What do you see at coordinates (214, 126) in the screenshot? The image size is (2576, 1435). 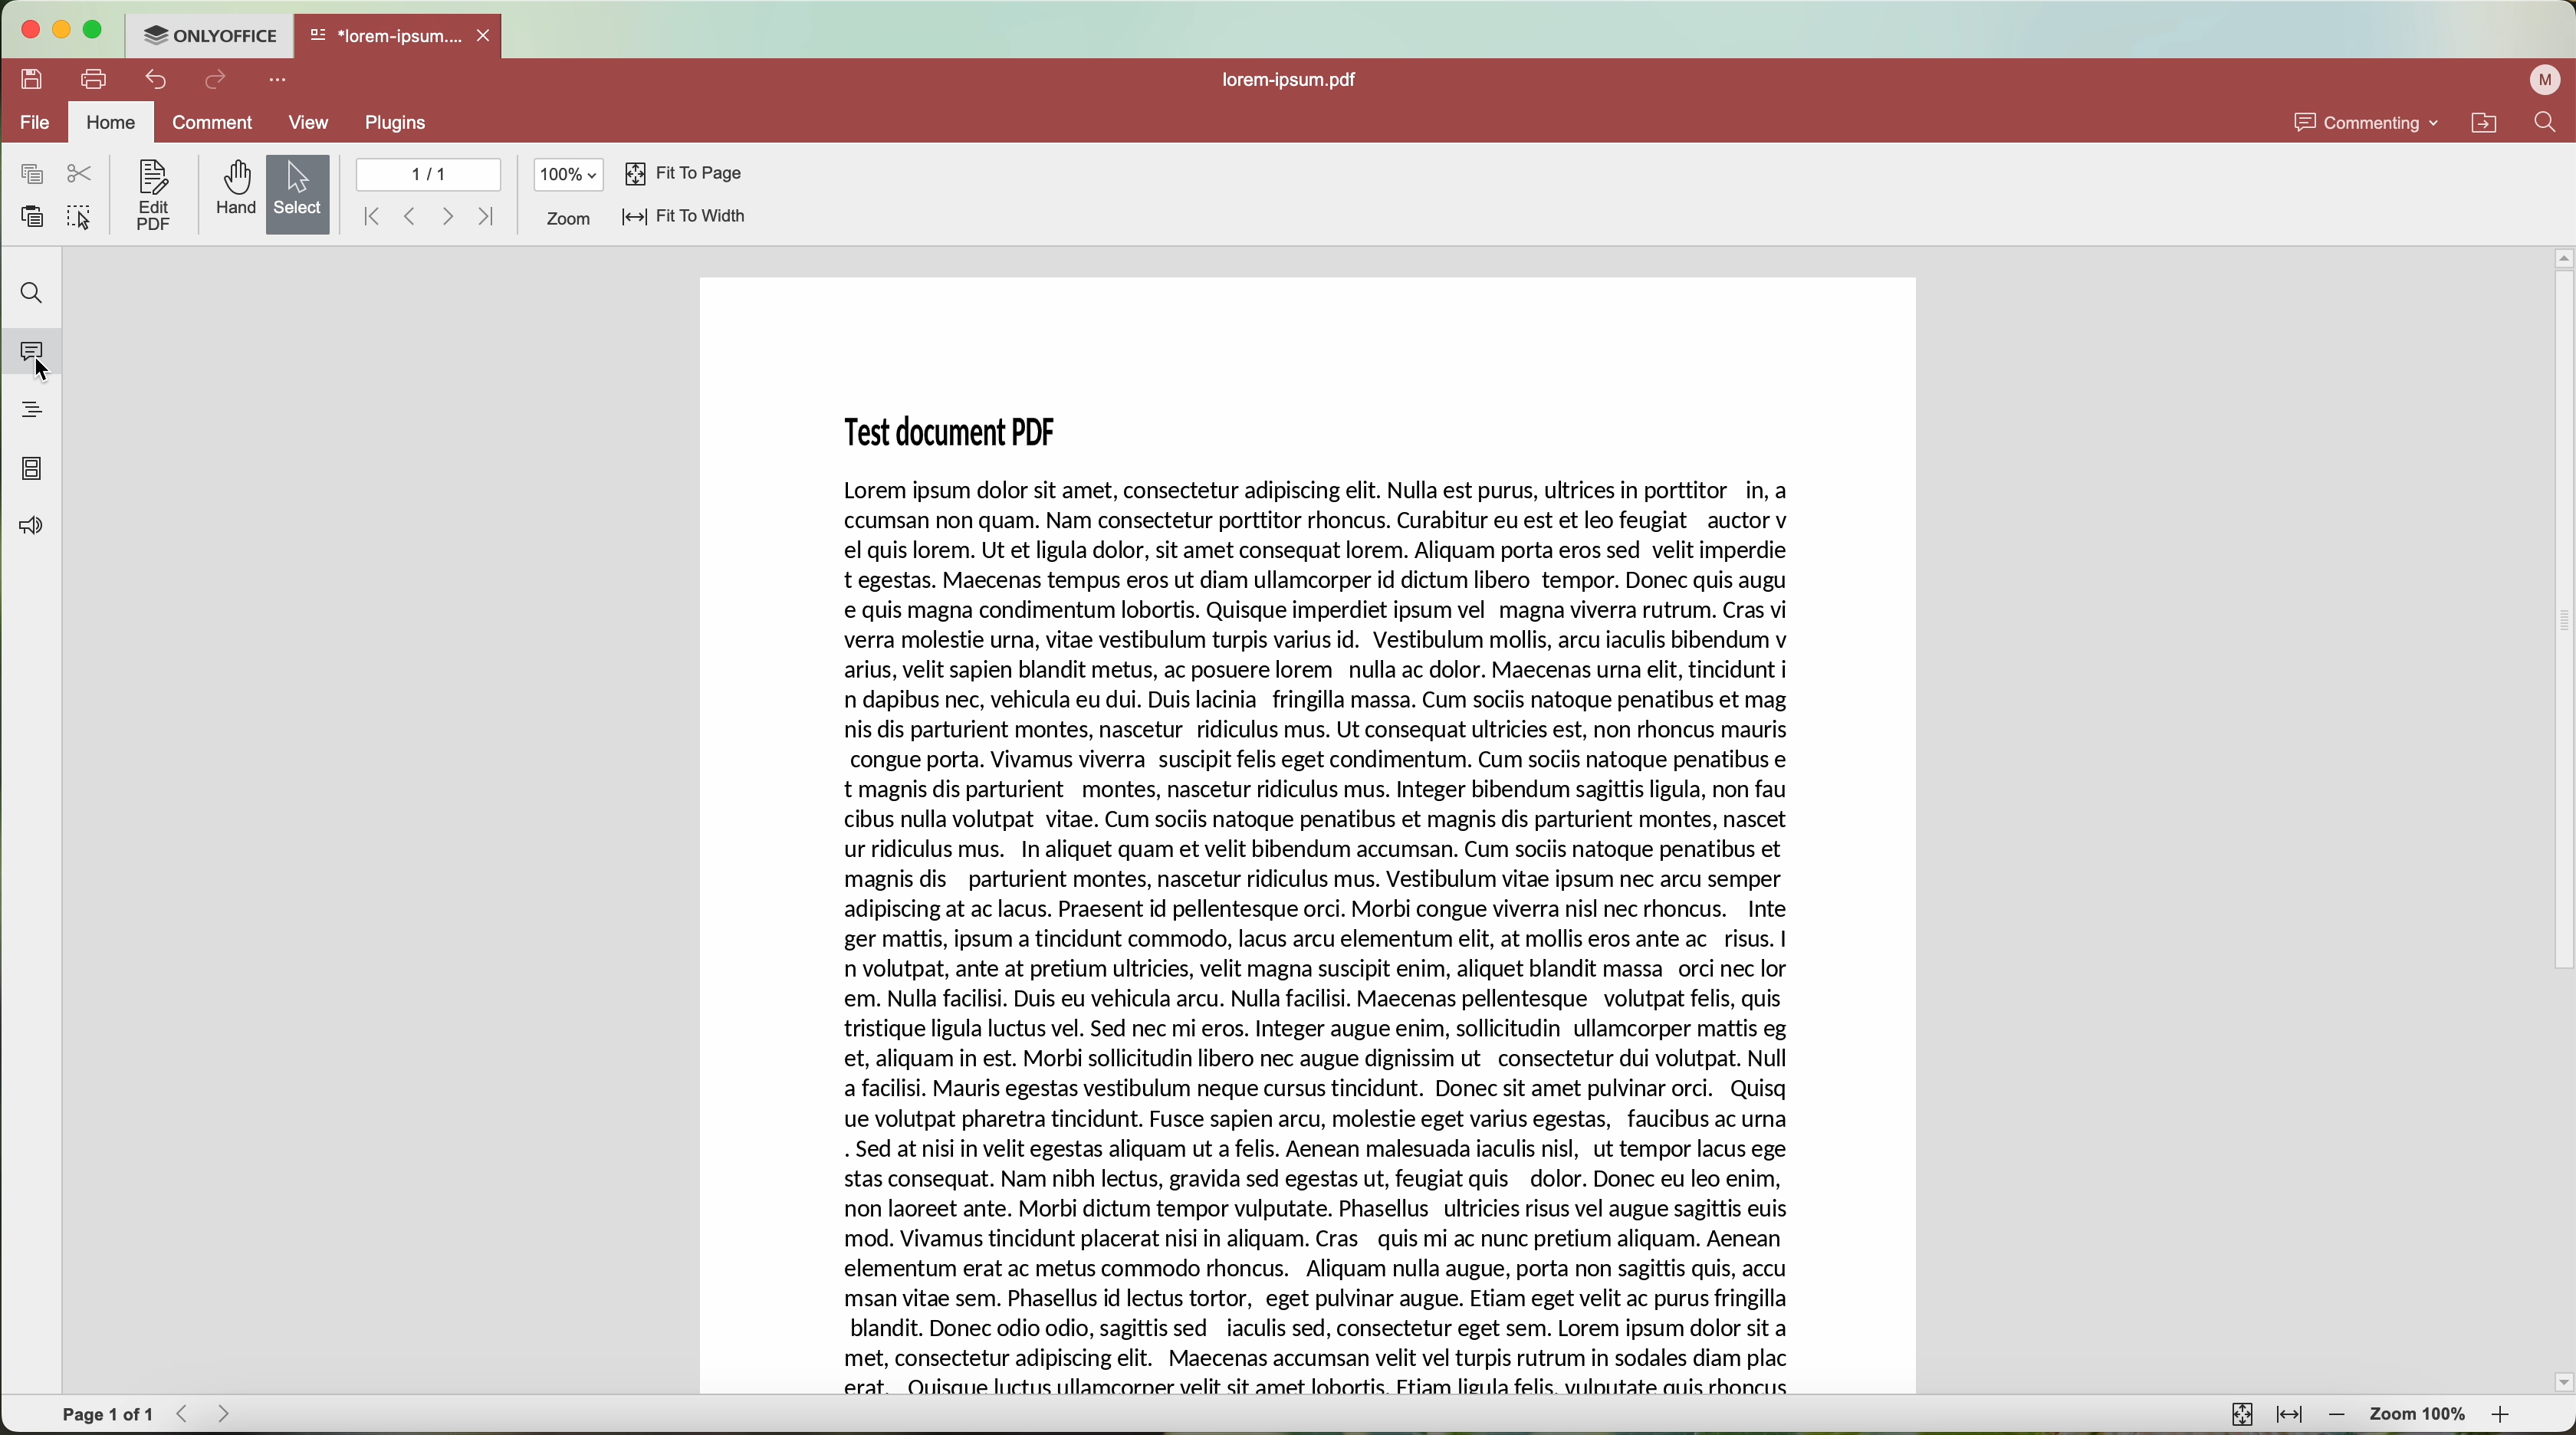 I see `comment` at bounding box center [214, 126].